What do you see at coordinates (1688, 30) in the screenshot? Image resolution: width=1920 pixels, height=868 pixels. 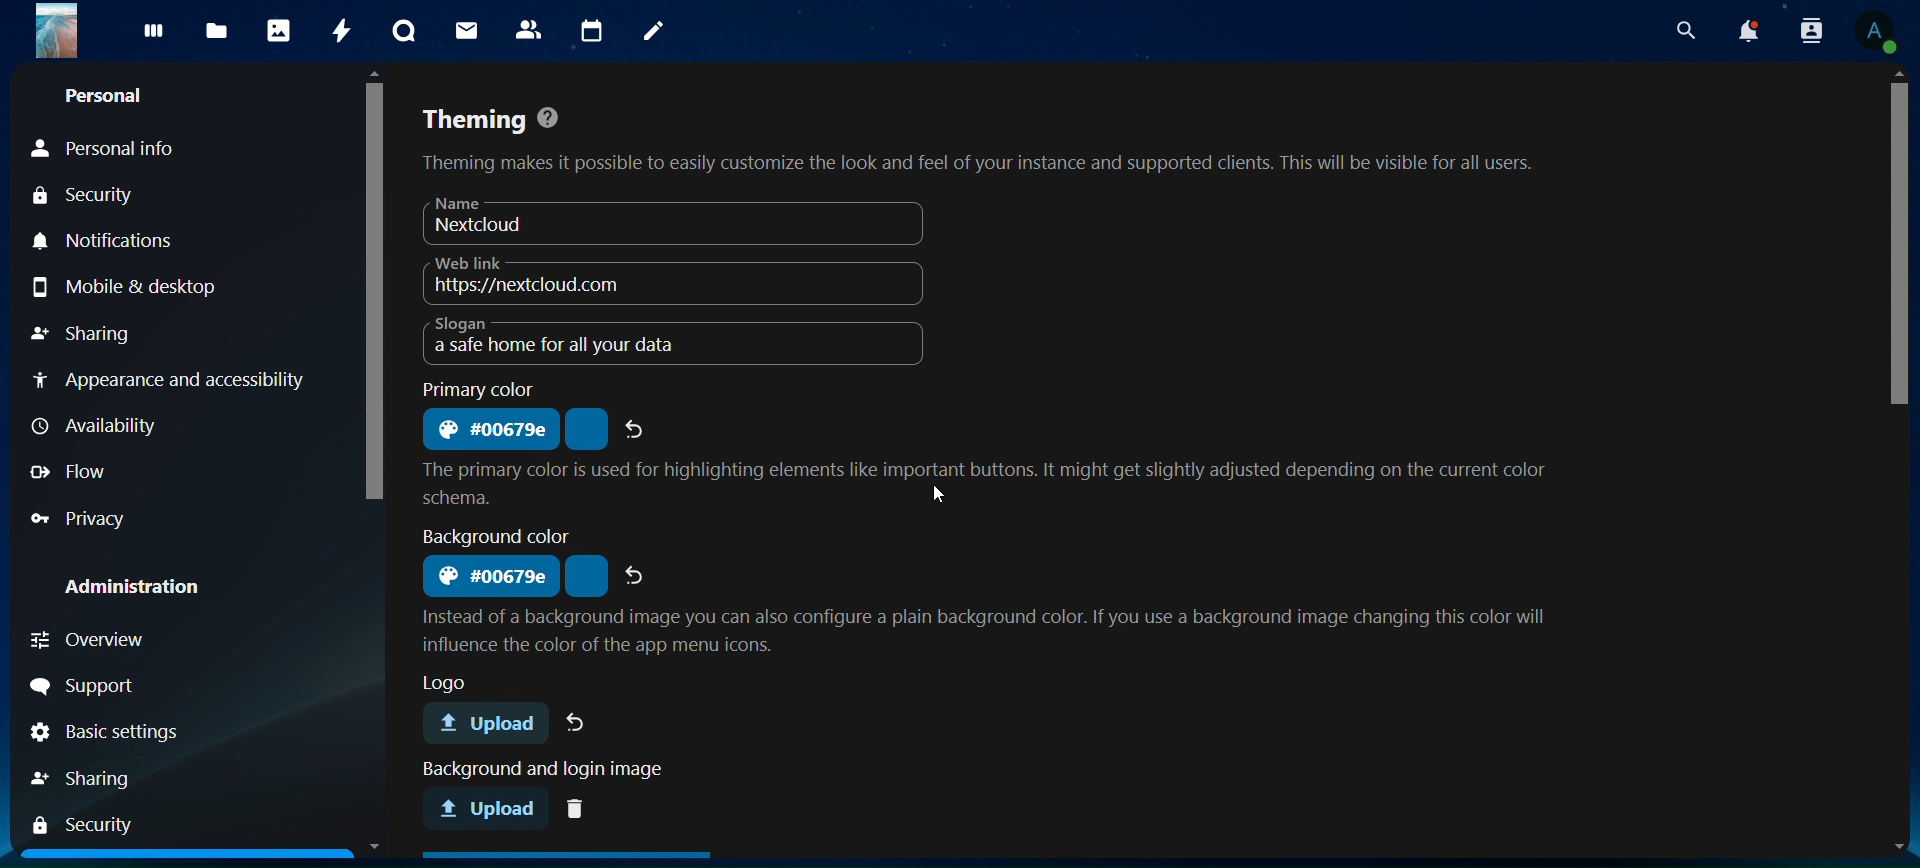 I see `search` at bounding box center [1688, 30].